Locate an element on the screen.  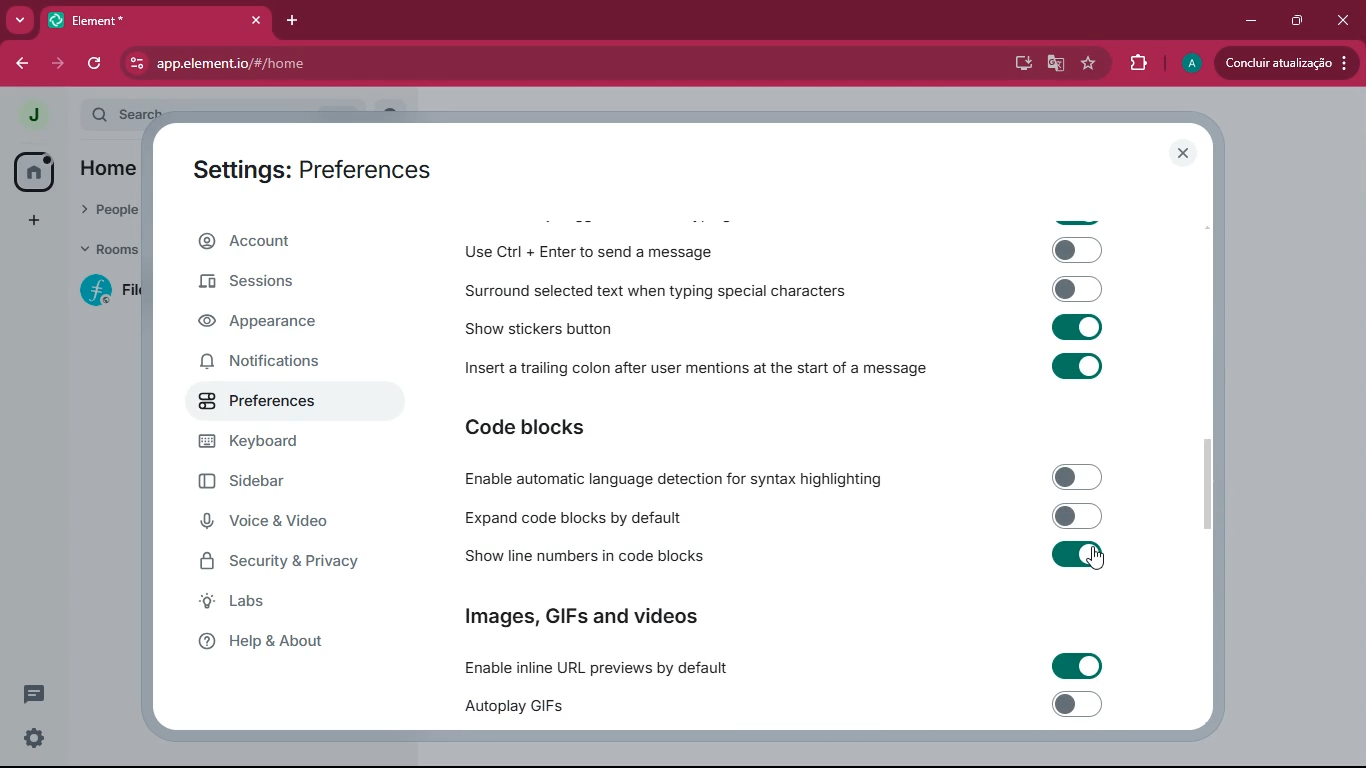
Images, GIFs and videos is located at coordinates (585, 614).